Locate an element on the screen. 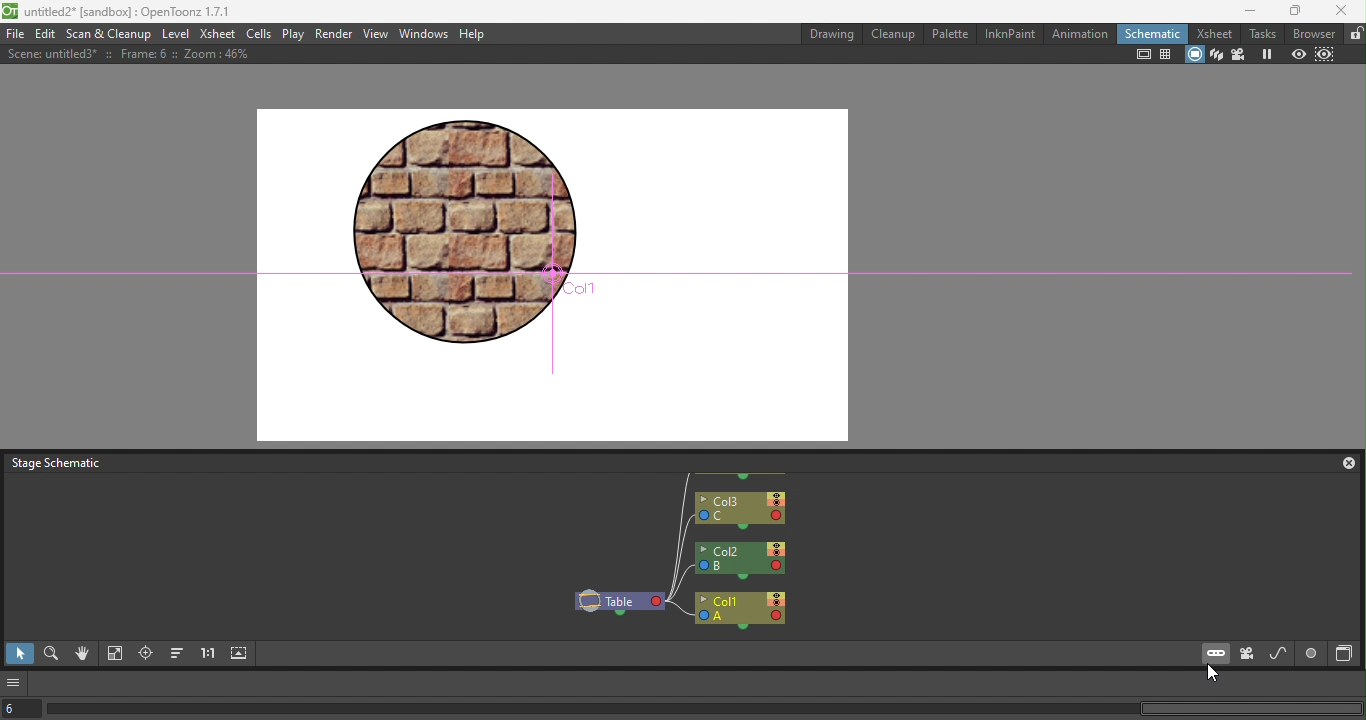 This screenshot has height=720, width=1366. File is located at coordinates (15, 35).